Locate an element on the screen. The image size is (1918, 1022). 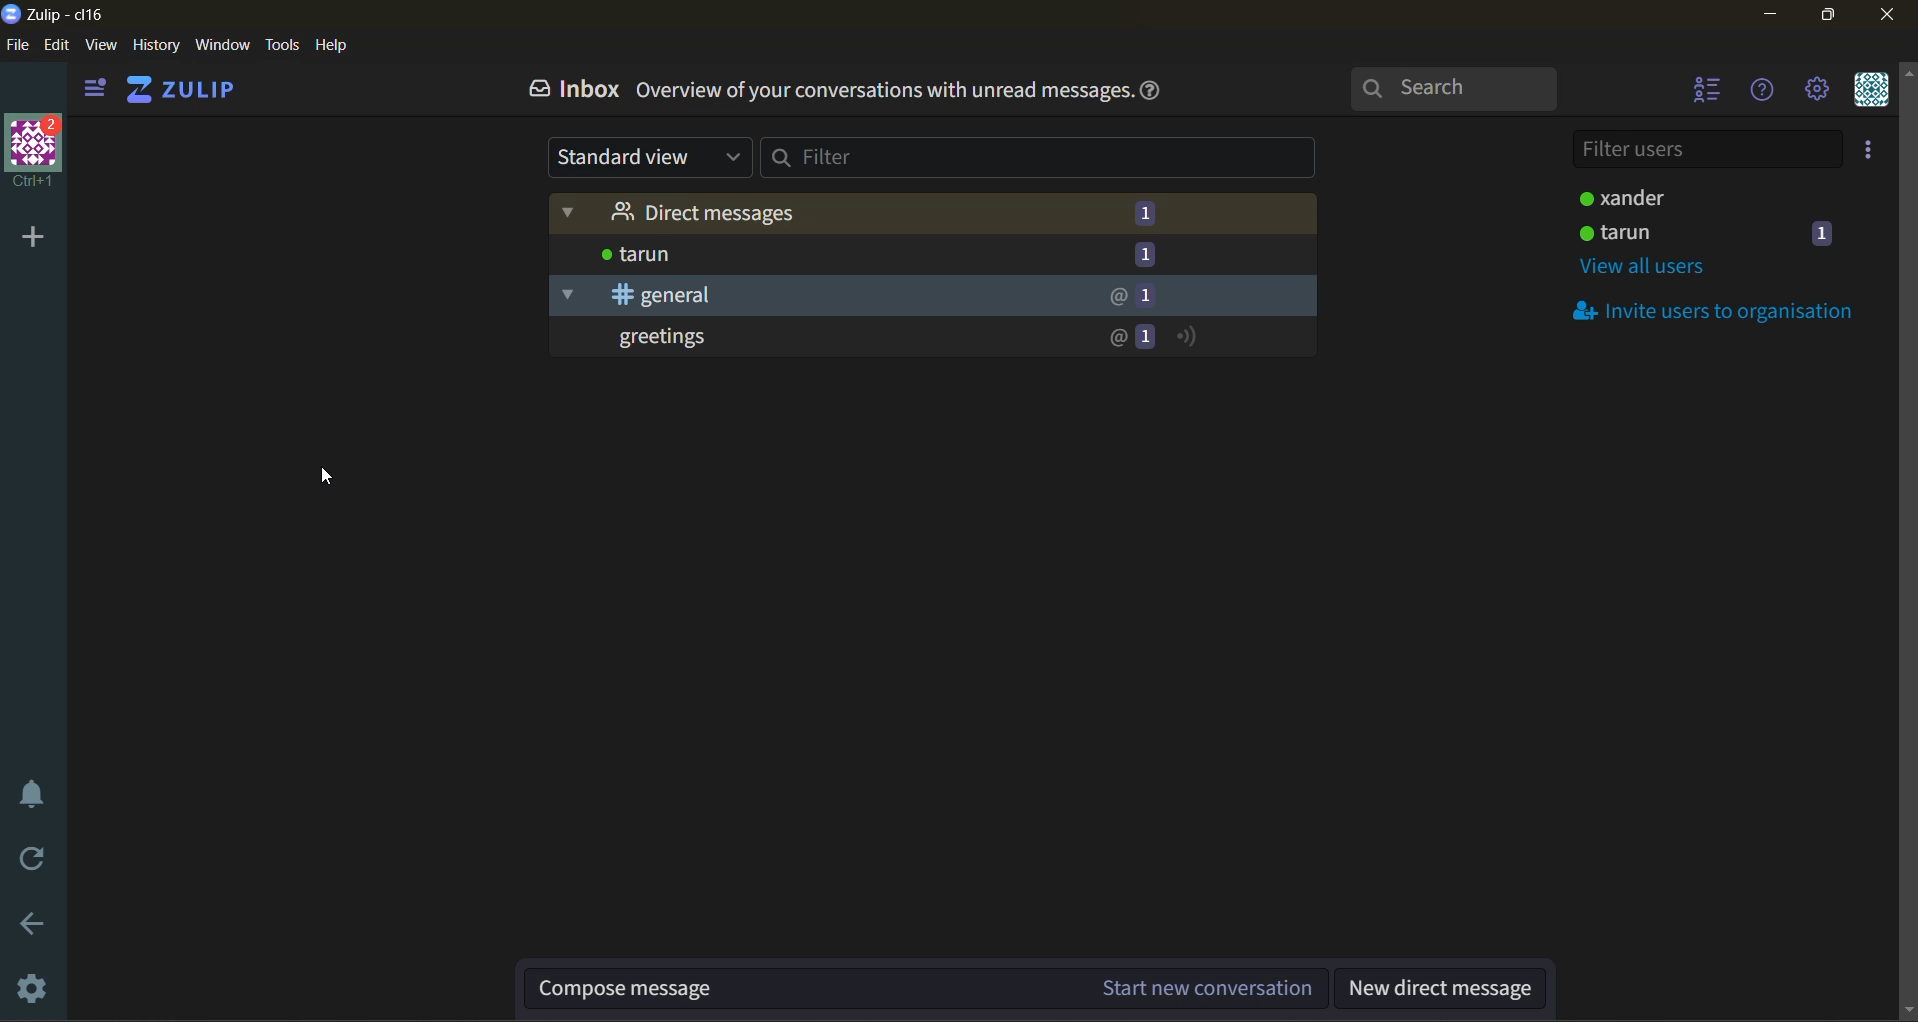
main menu is located at coordinates (1820, 95).